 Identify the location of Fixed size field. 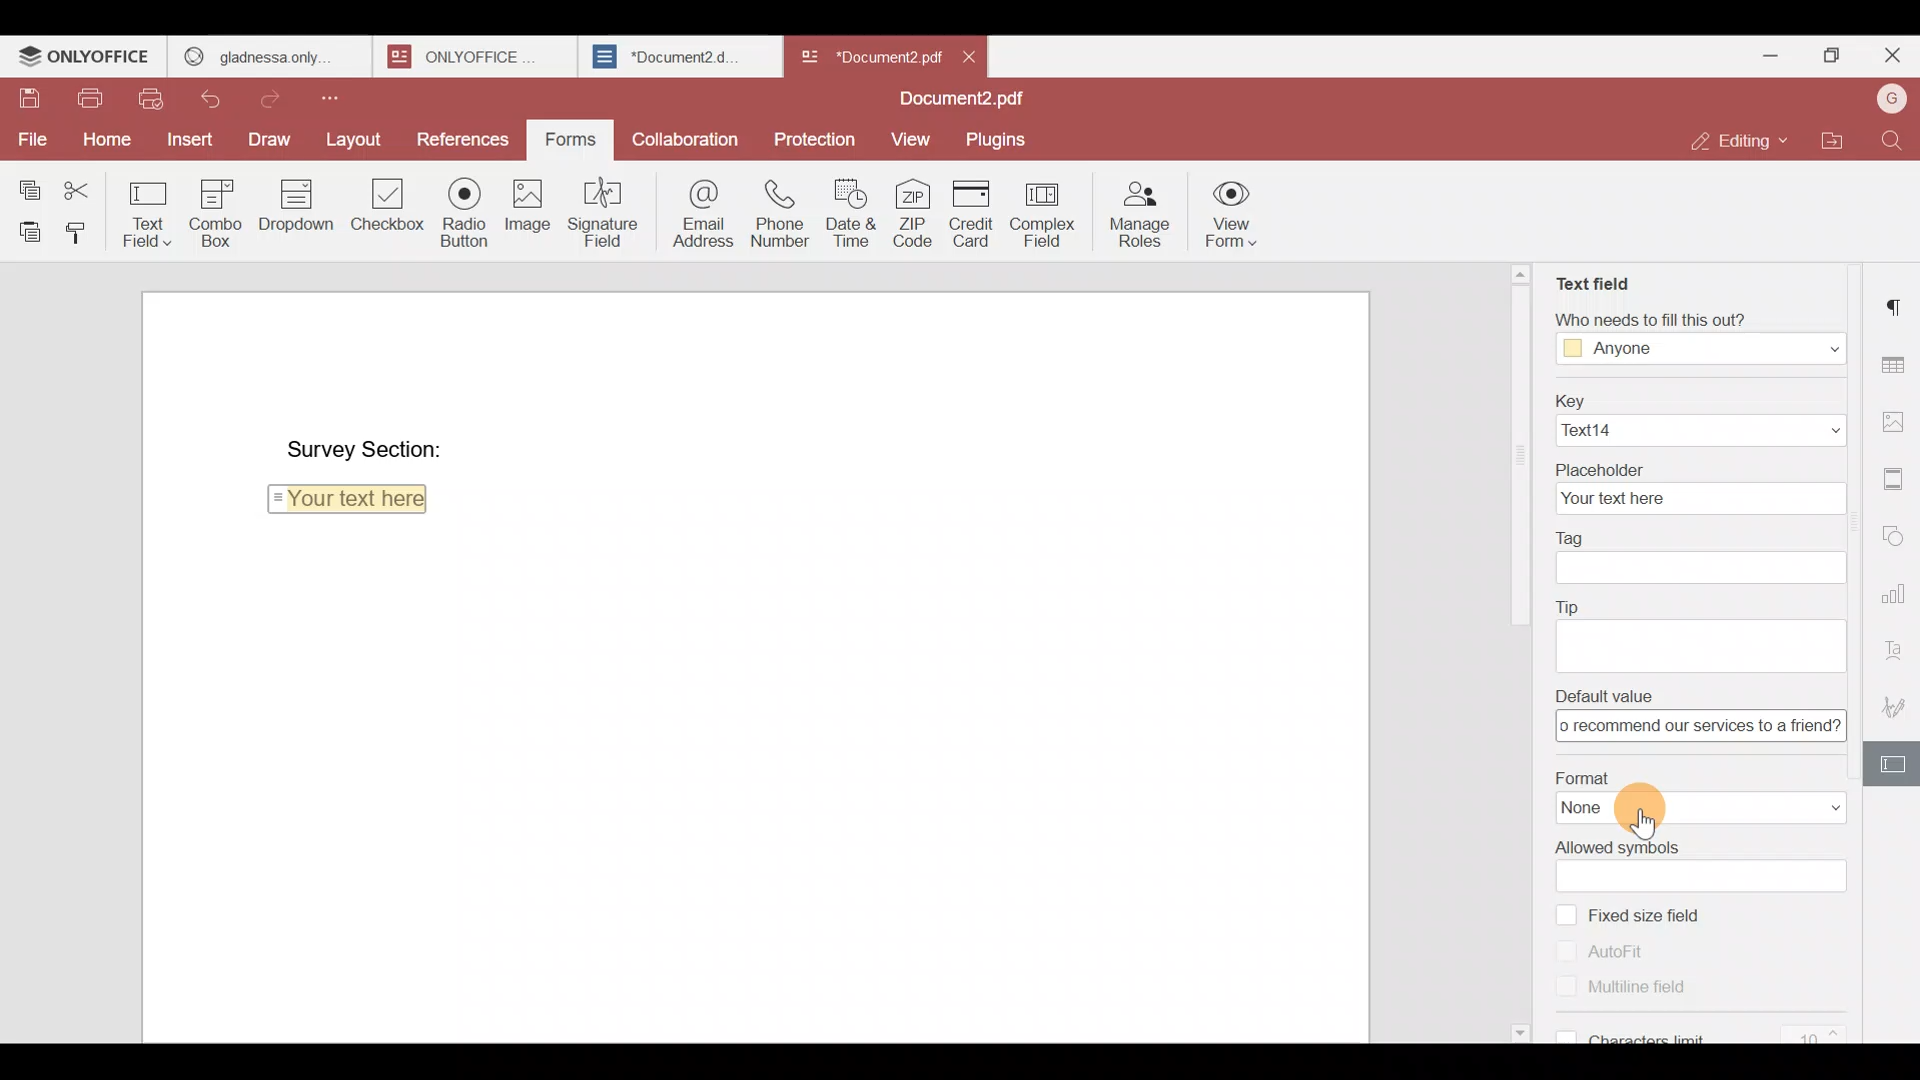
(1655, 913).